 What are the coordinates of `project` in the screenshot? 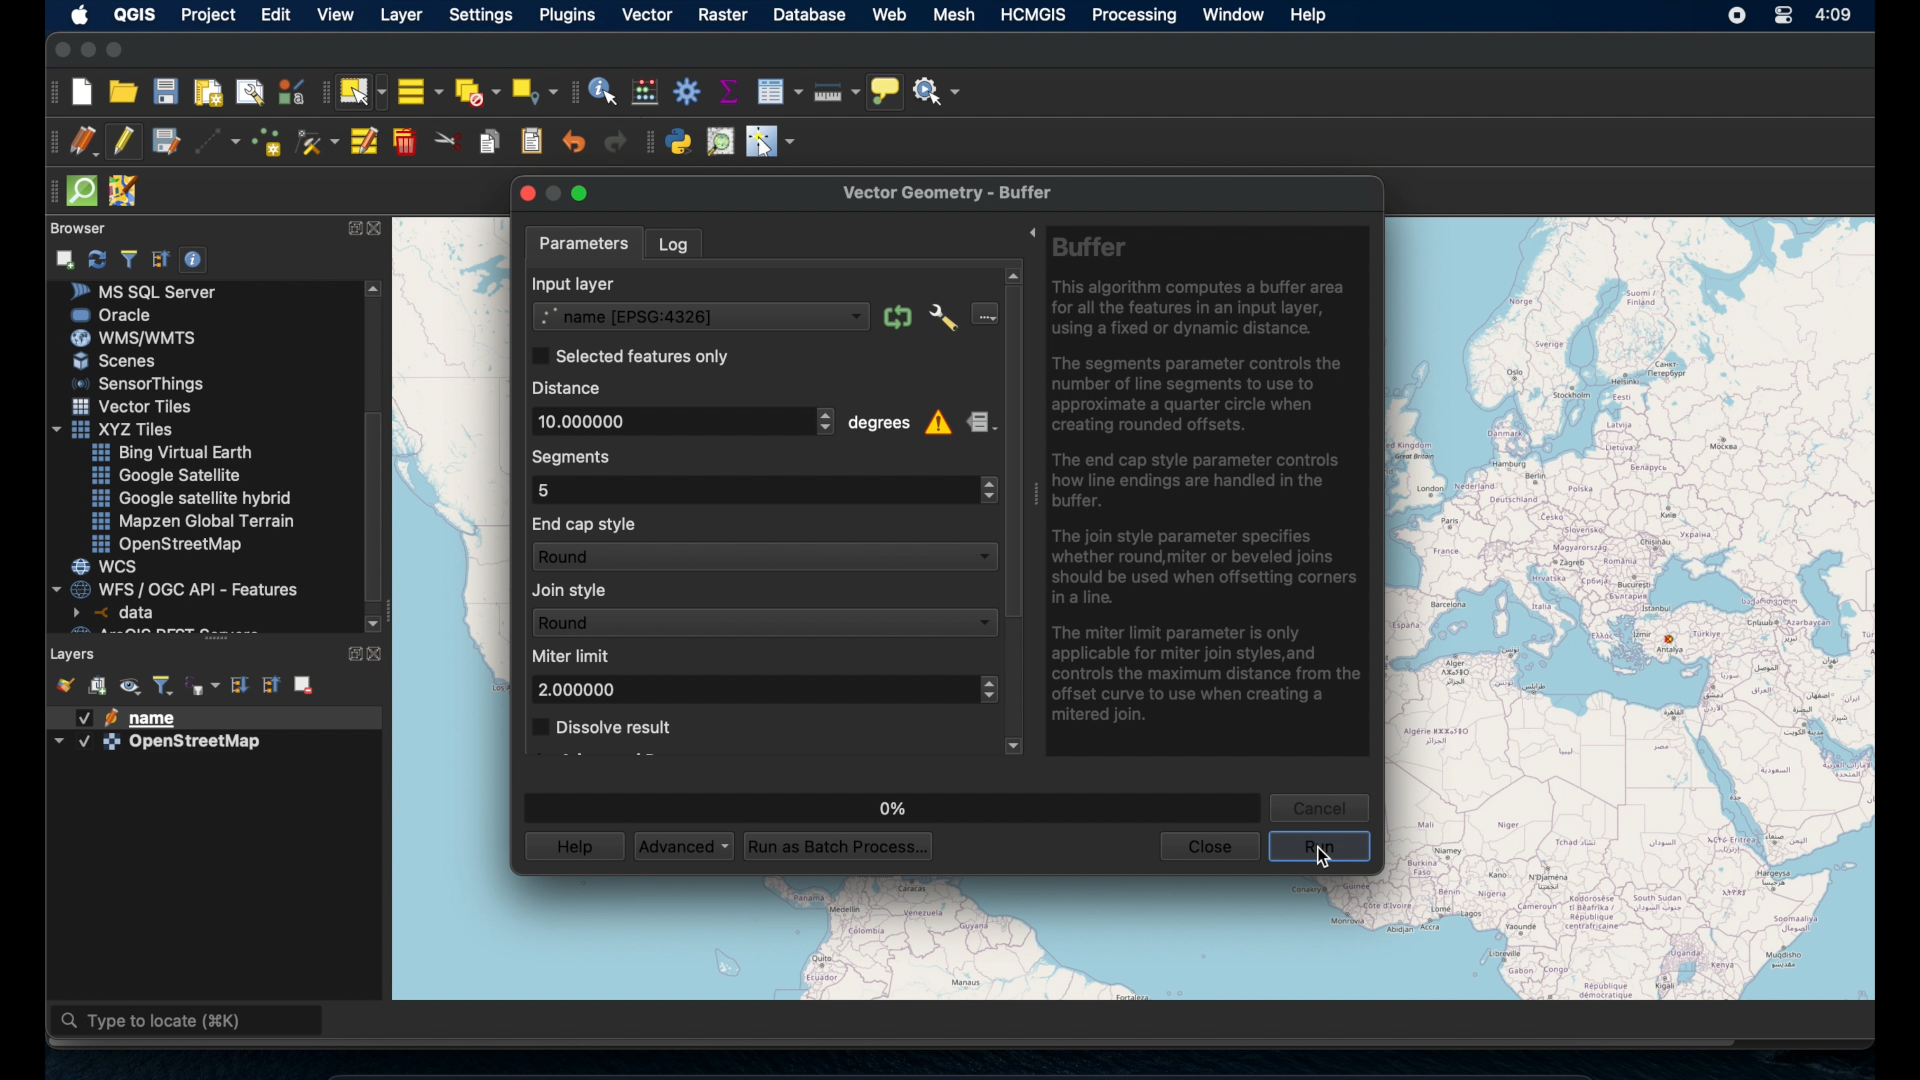 It's located at (212, 15).